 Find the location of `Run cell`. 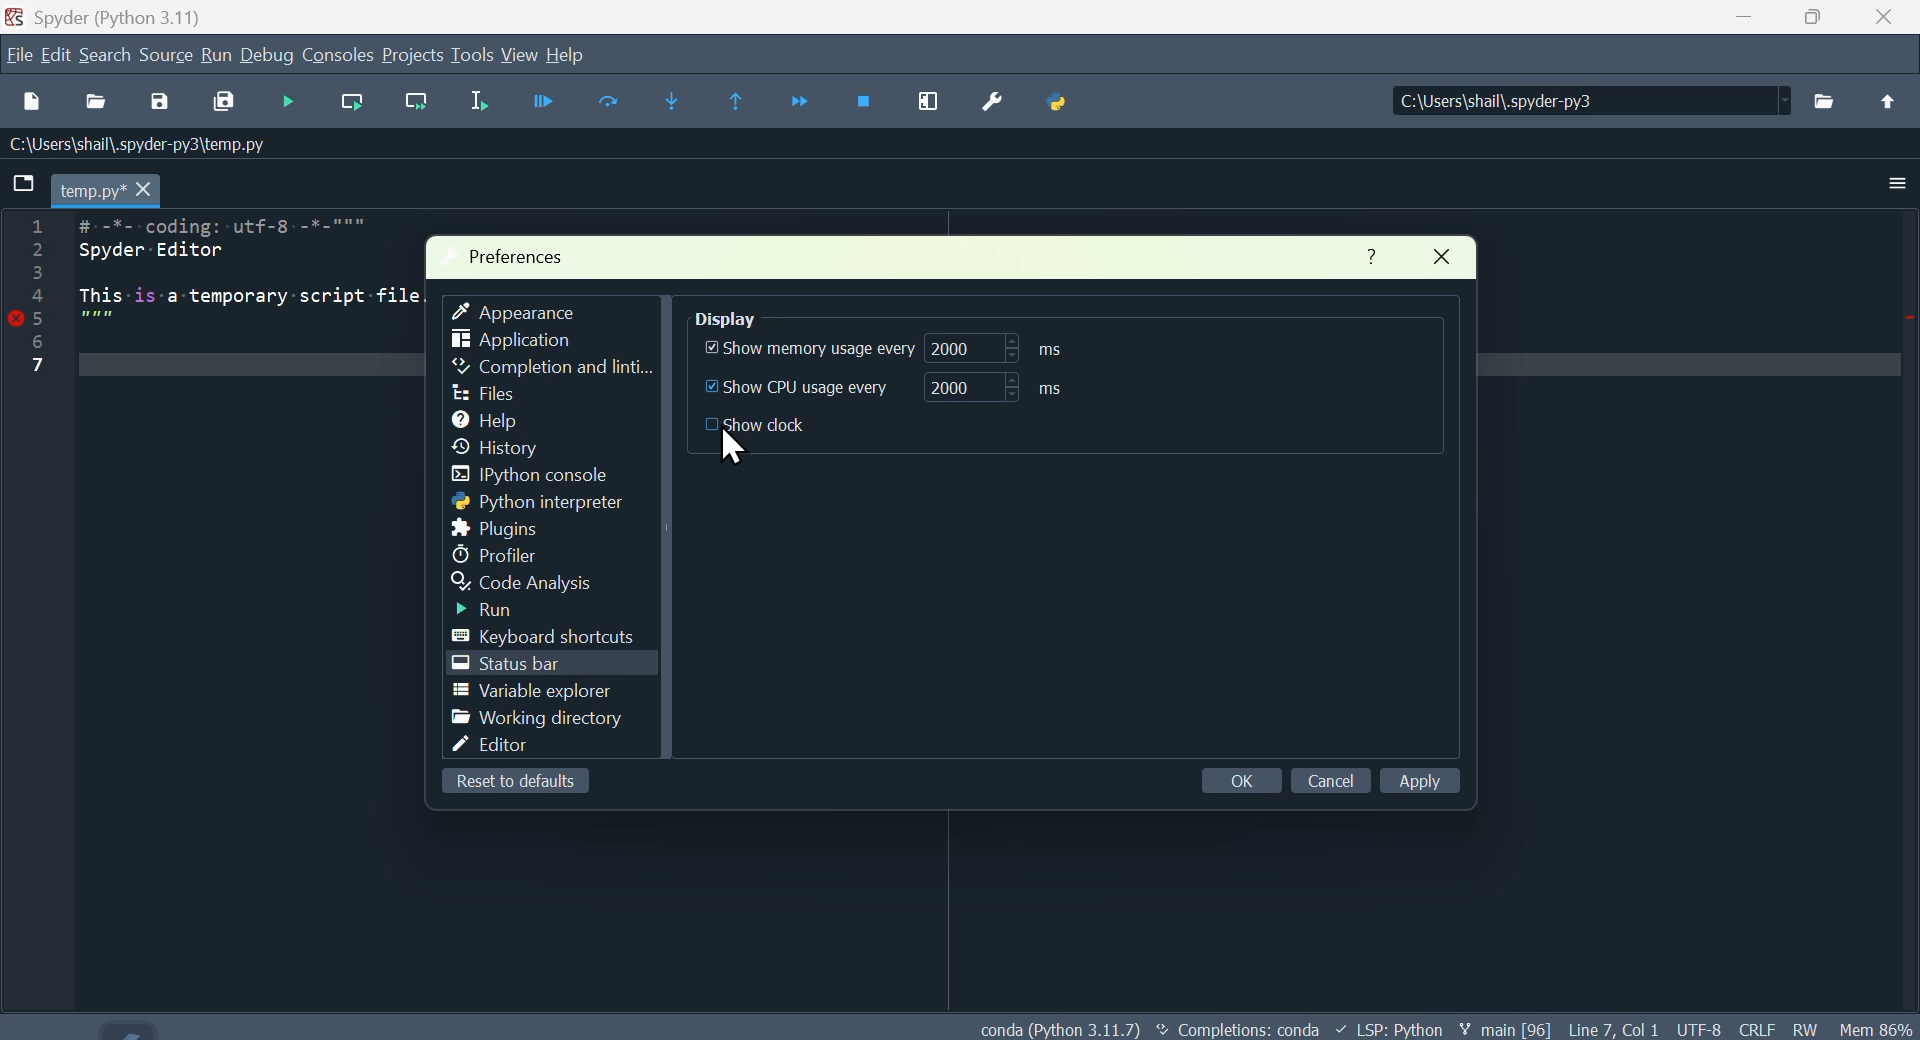

Run cell is located at coordinates (610, 104).